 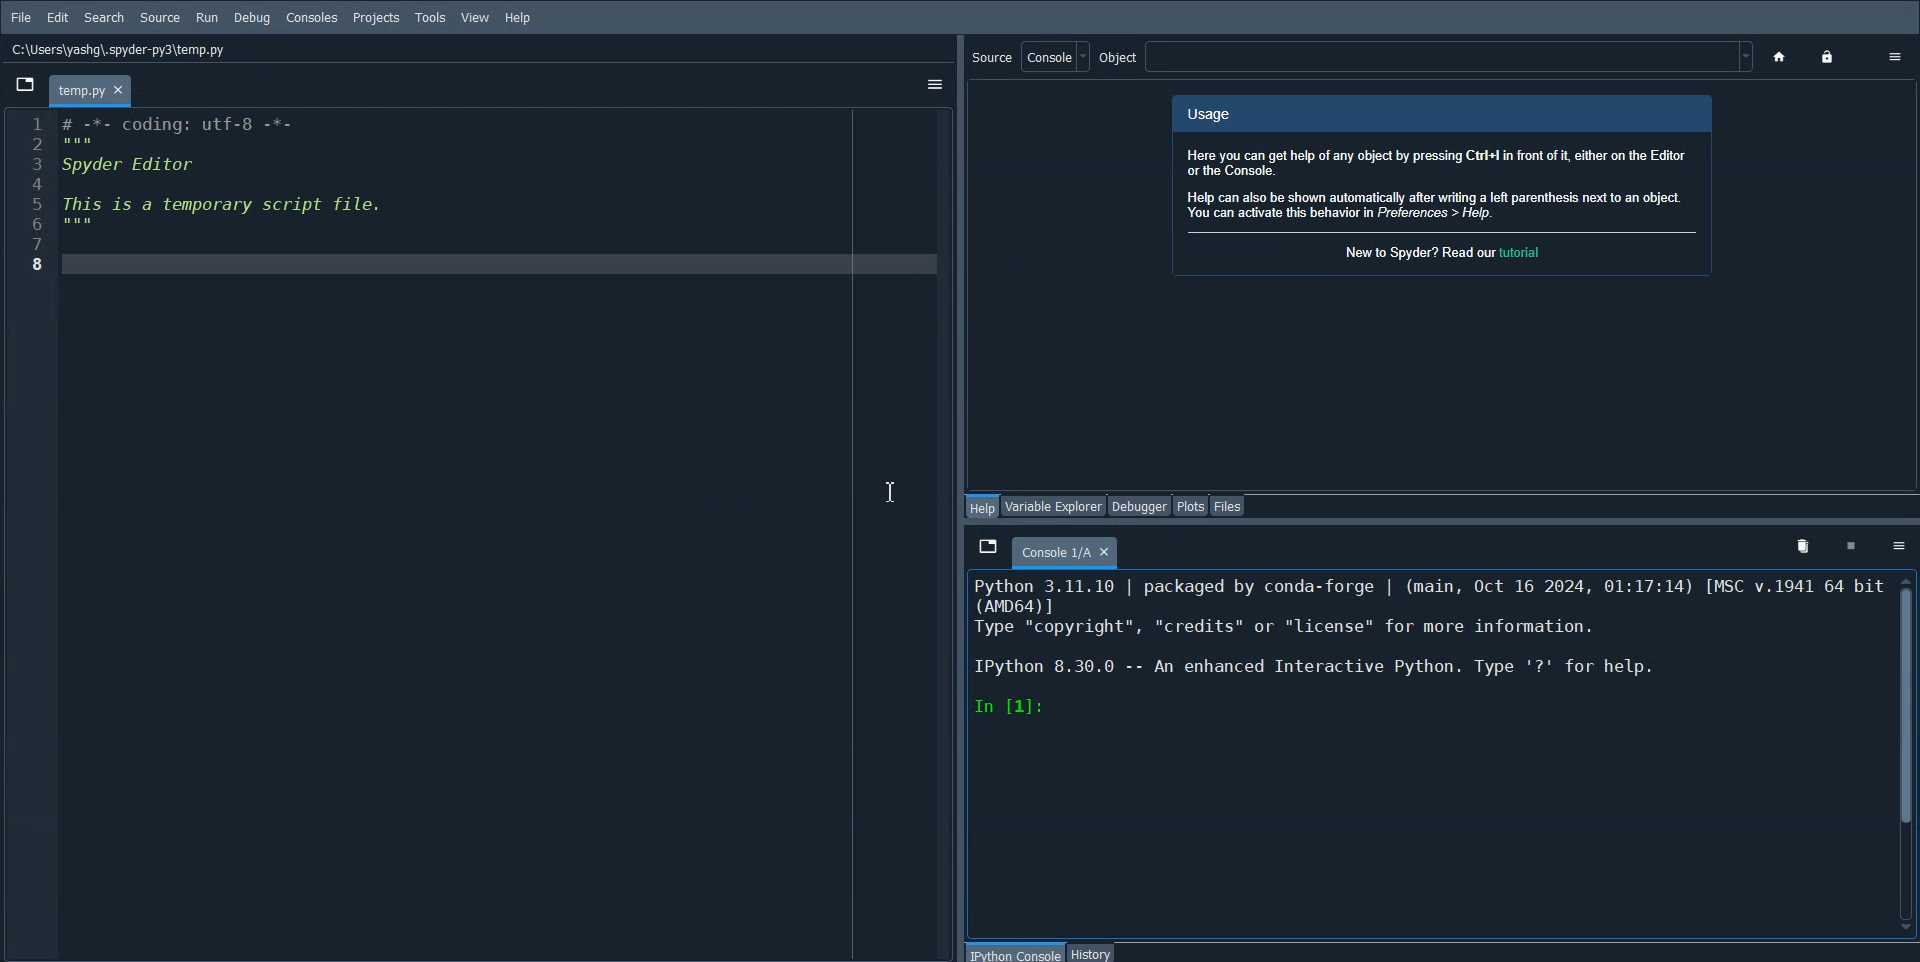 I want to click on Search, so click(x=104, y=18).